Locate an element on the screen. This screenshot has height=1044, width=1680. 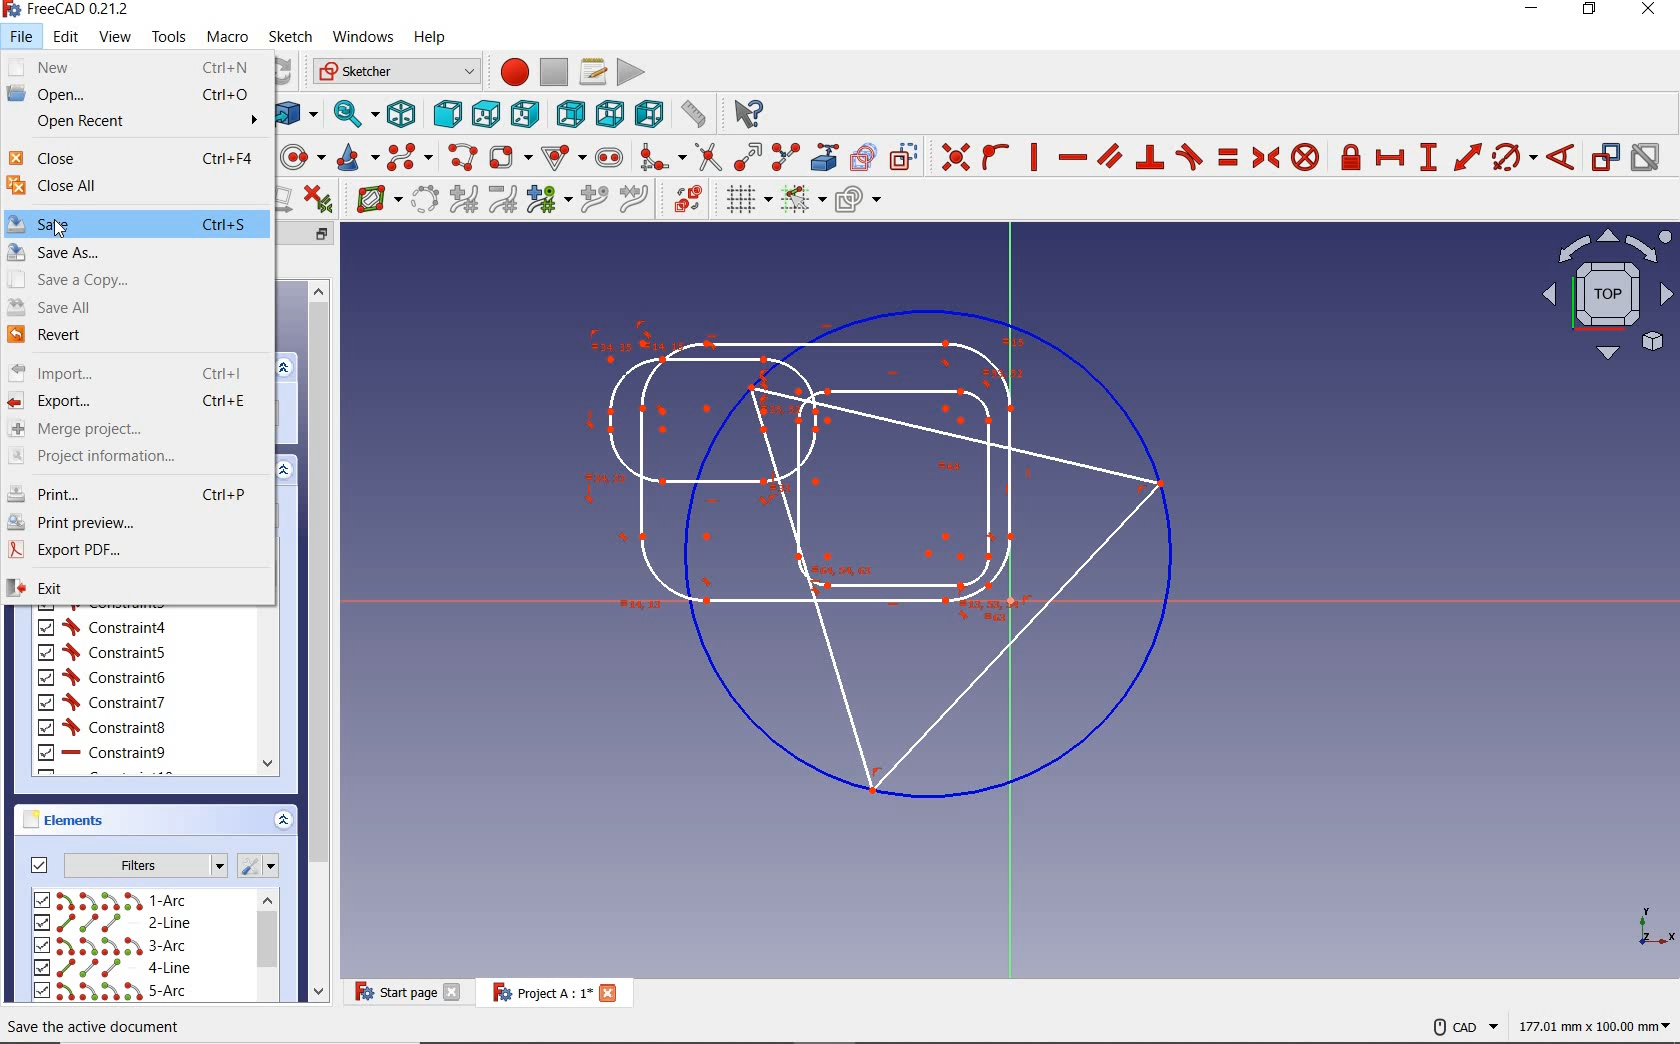
save all is located at coordinates (134, 306).